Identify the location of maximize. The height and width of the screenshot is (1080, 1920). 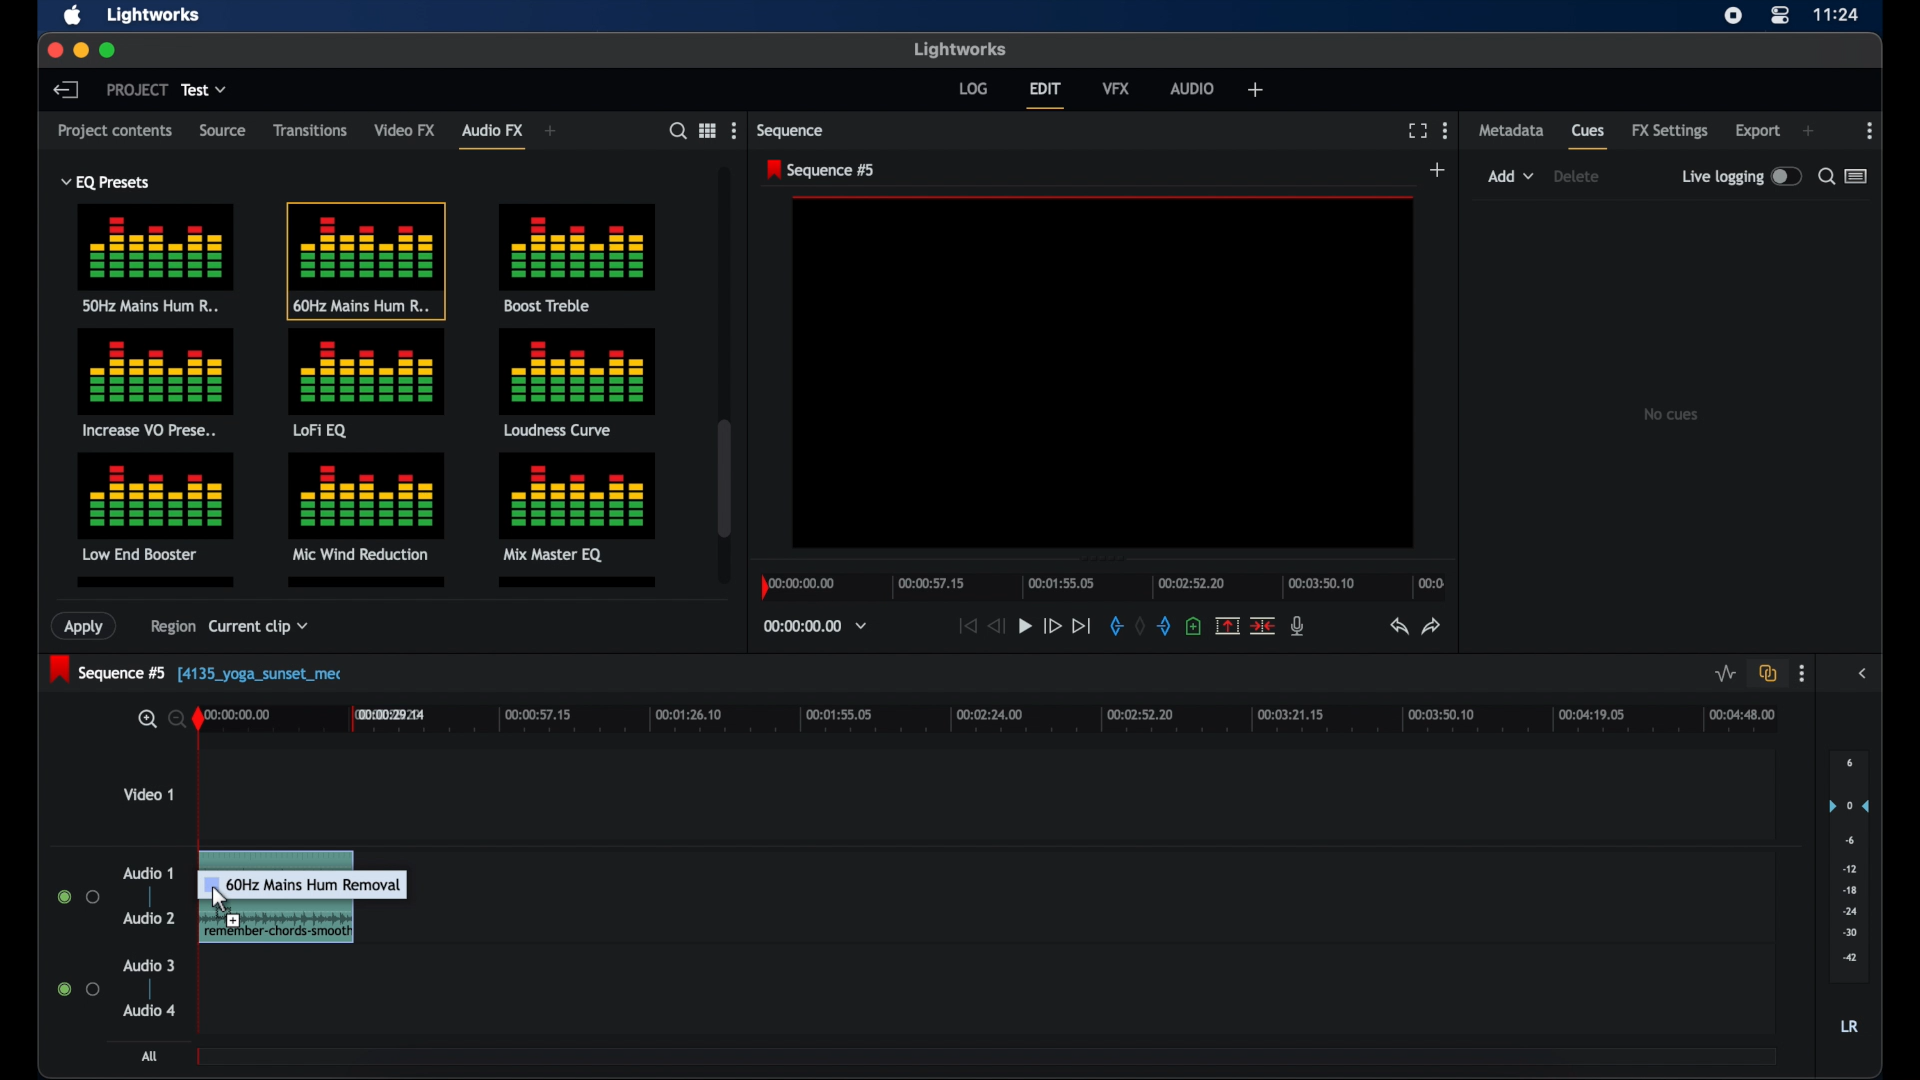
(110, 51).